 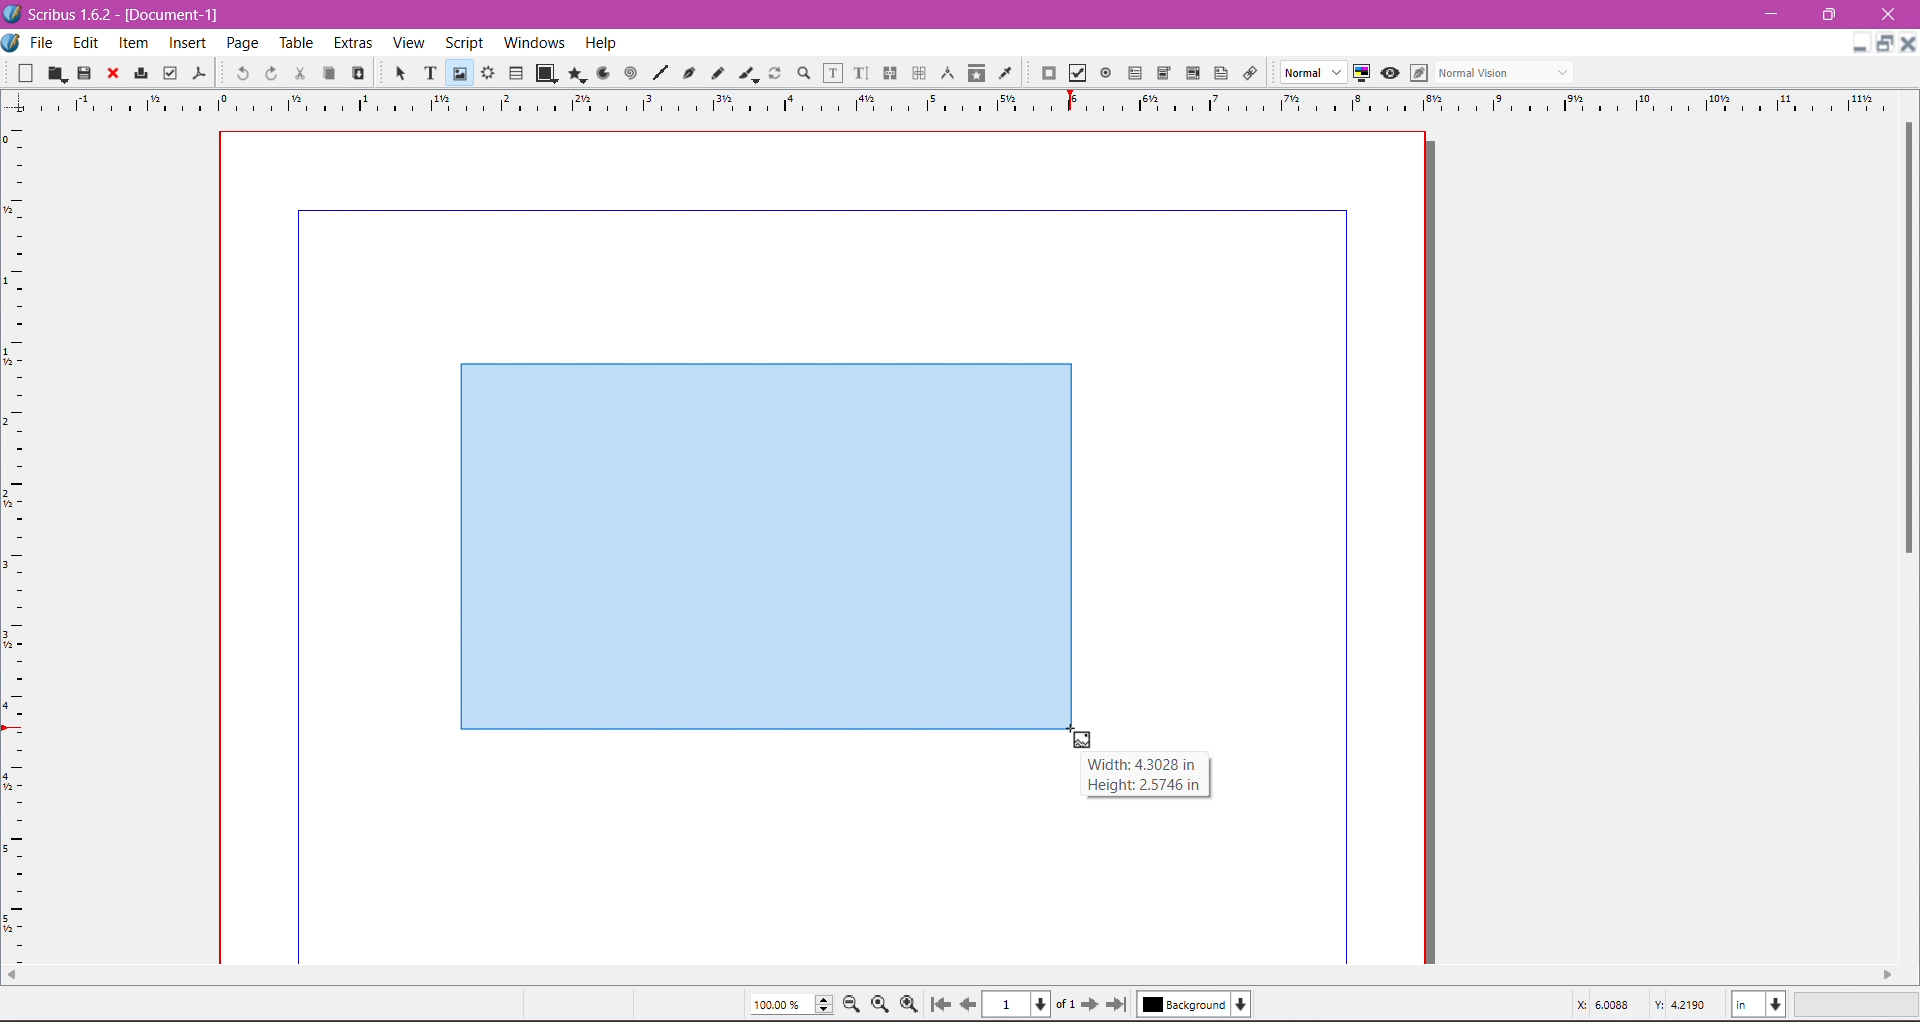 I want to click on Table, so click(x=299, y=44).